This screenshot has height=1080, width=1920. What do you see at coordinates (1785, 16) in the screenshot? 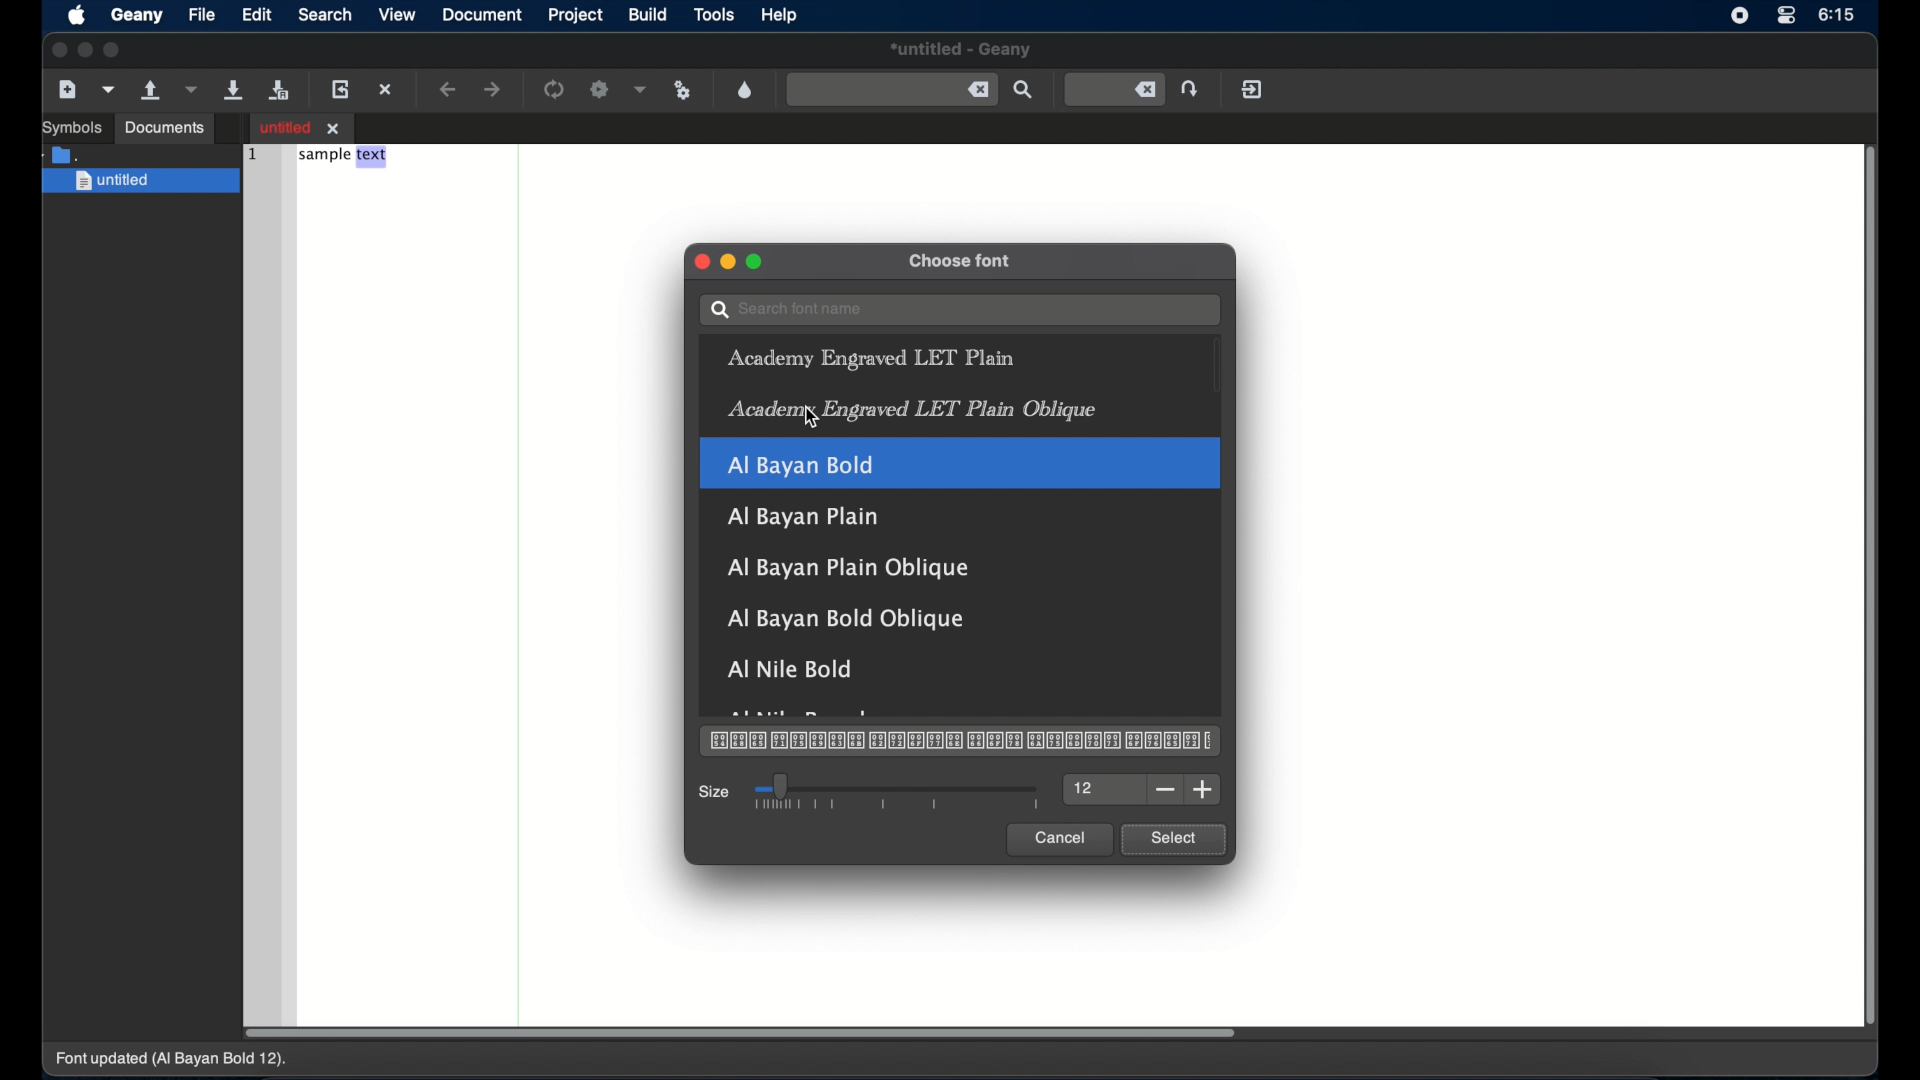
I see `control center` at bounding box center [1785, 16].